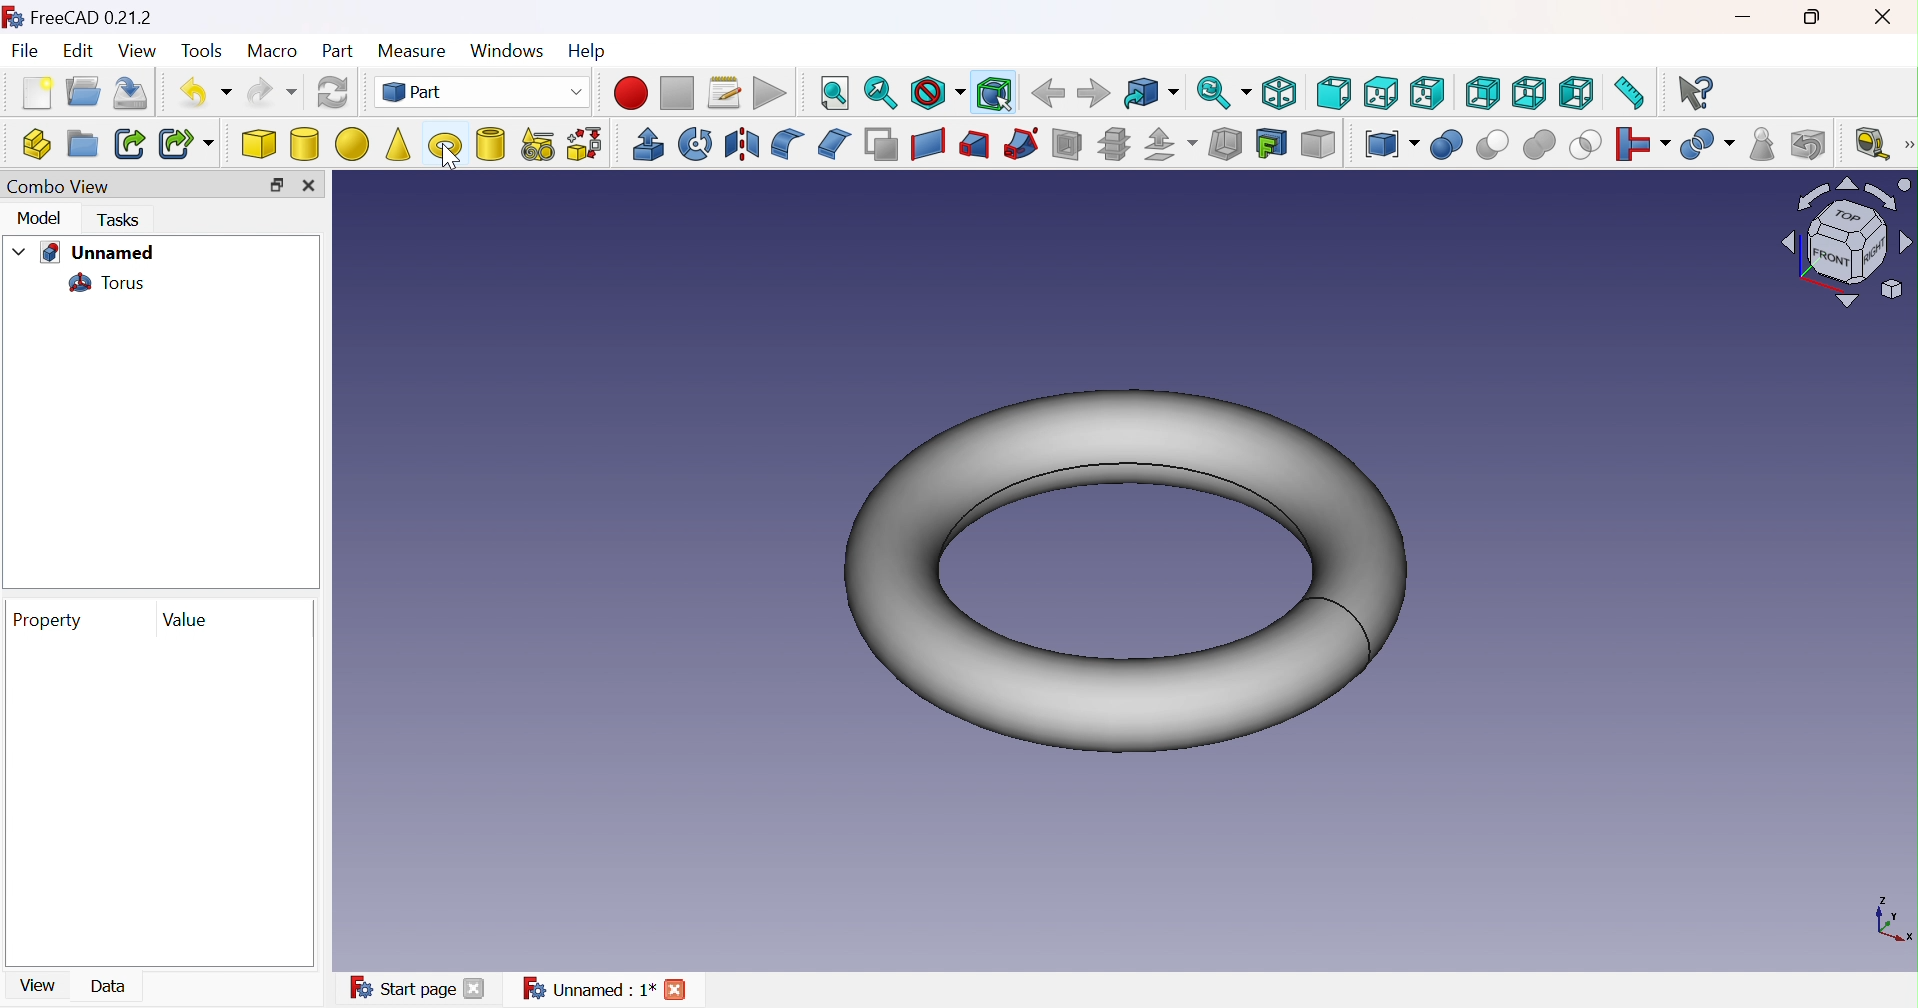 The image size is (1918, 1008). I want to click on Sync, so click(1224, 93).